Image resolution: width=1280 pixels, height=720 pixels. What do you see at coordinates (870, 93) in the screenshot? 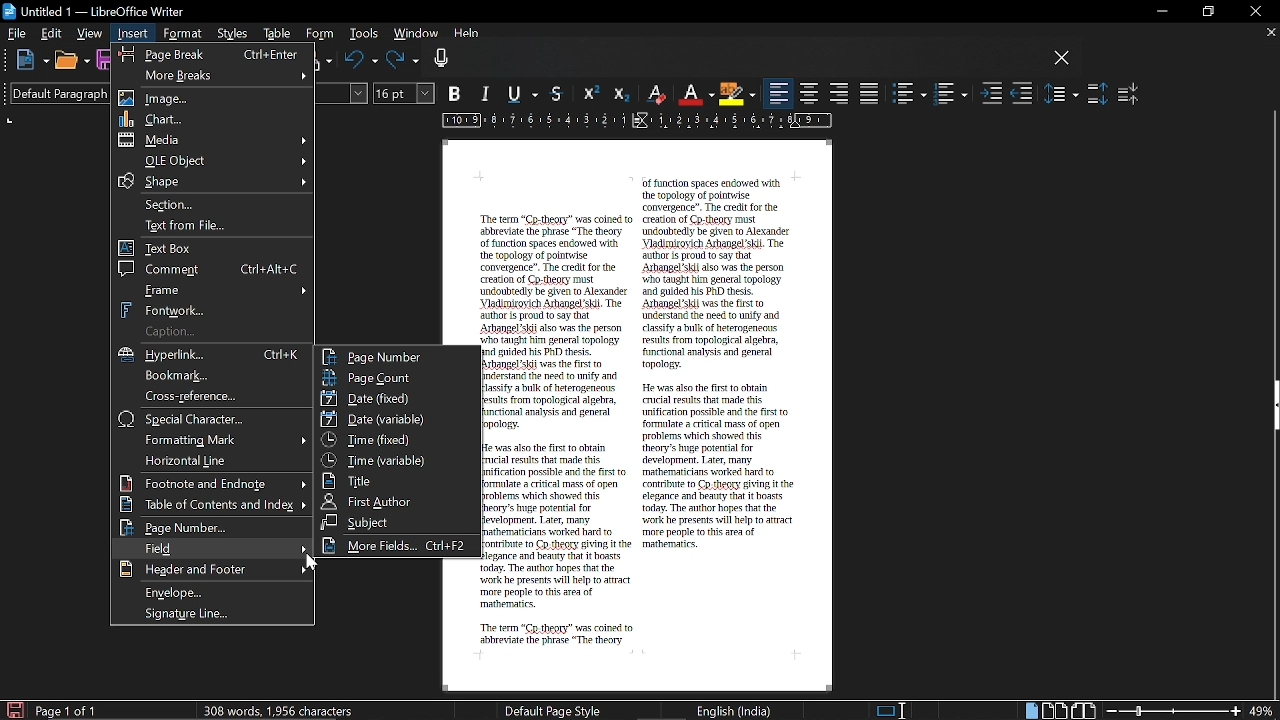
I see `Justified` at bounding box center [870, 93].